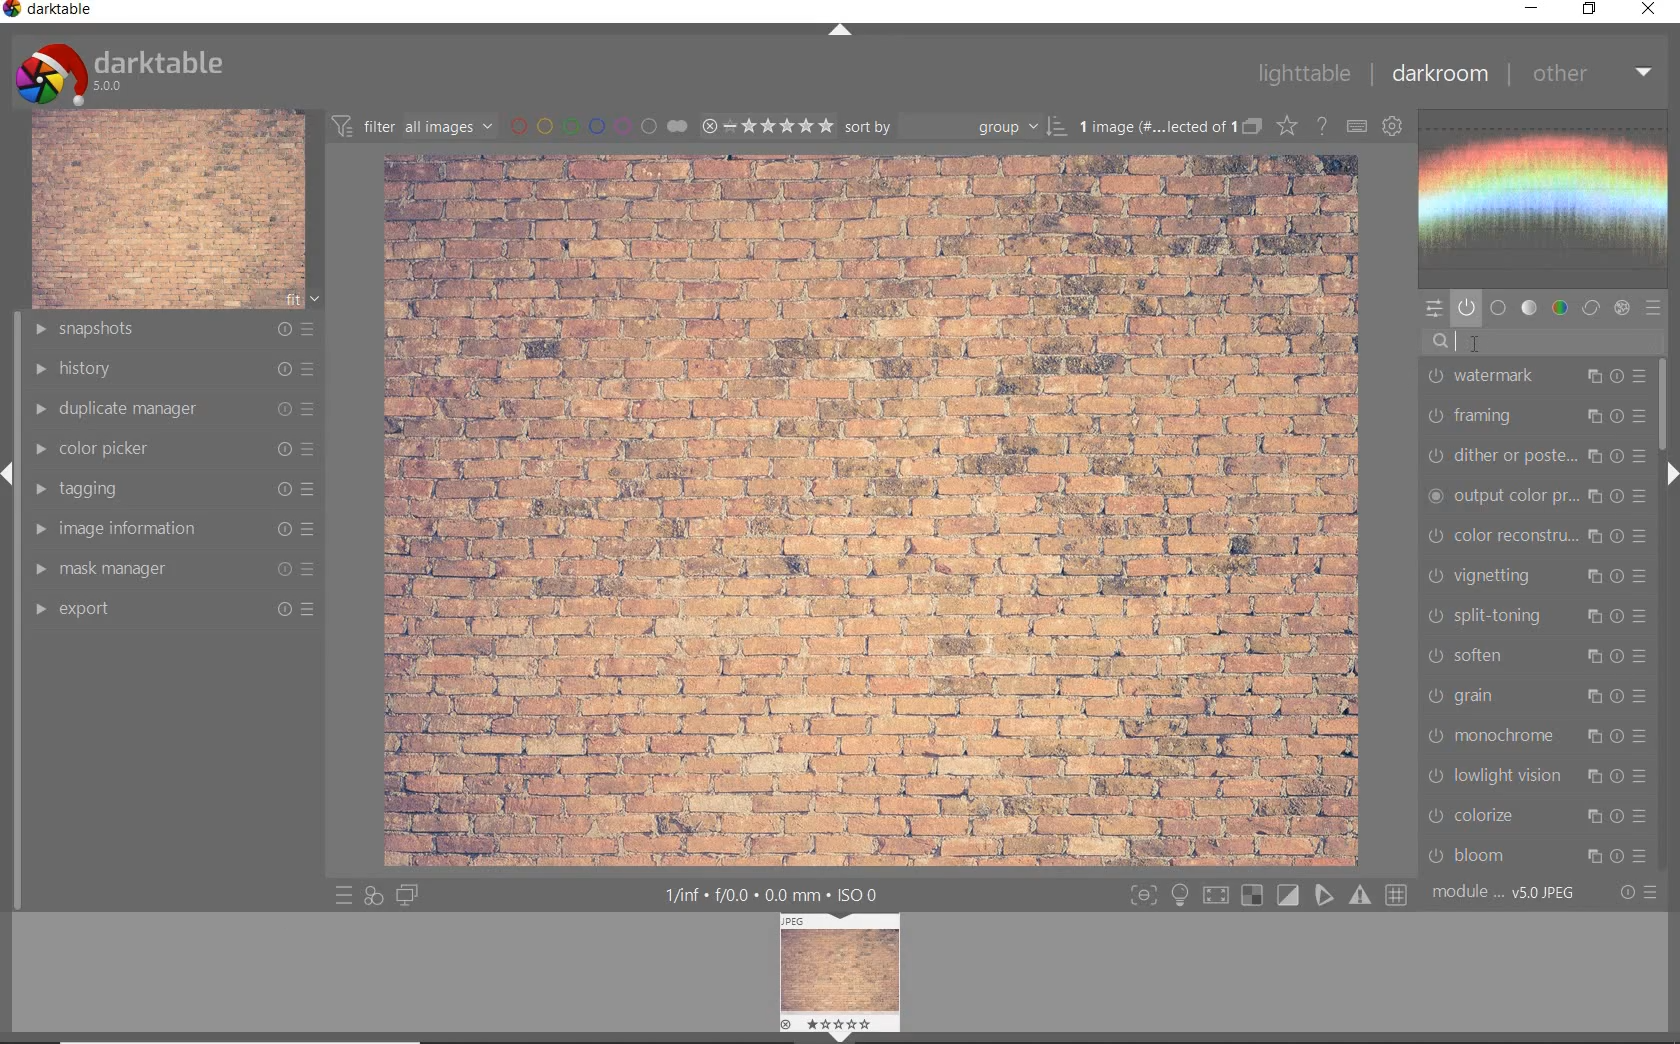 The width and height of the screenshot is (1680, 1044). What do you see at coordinates (1593, 75) in the screenshot?
I see `other` at bounding box center [1593, 75].